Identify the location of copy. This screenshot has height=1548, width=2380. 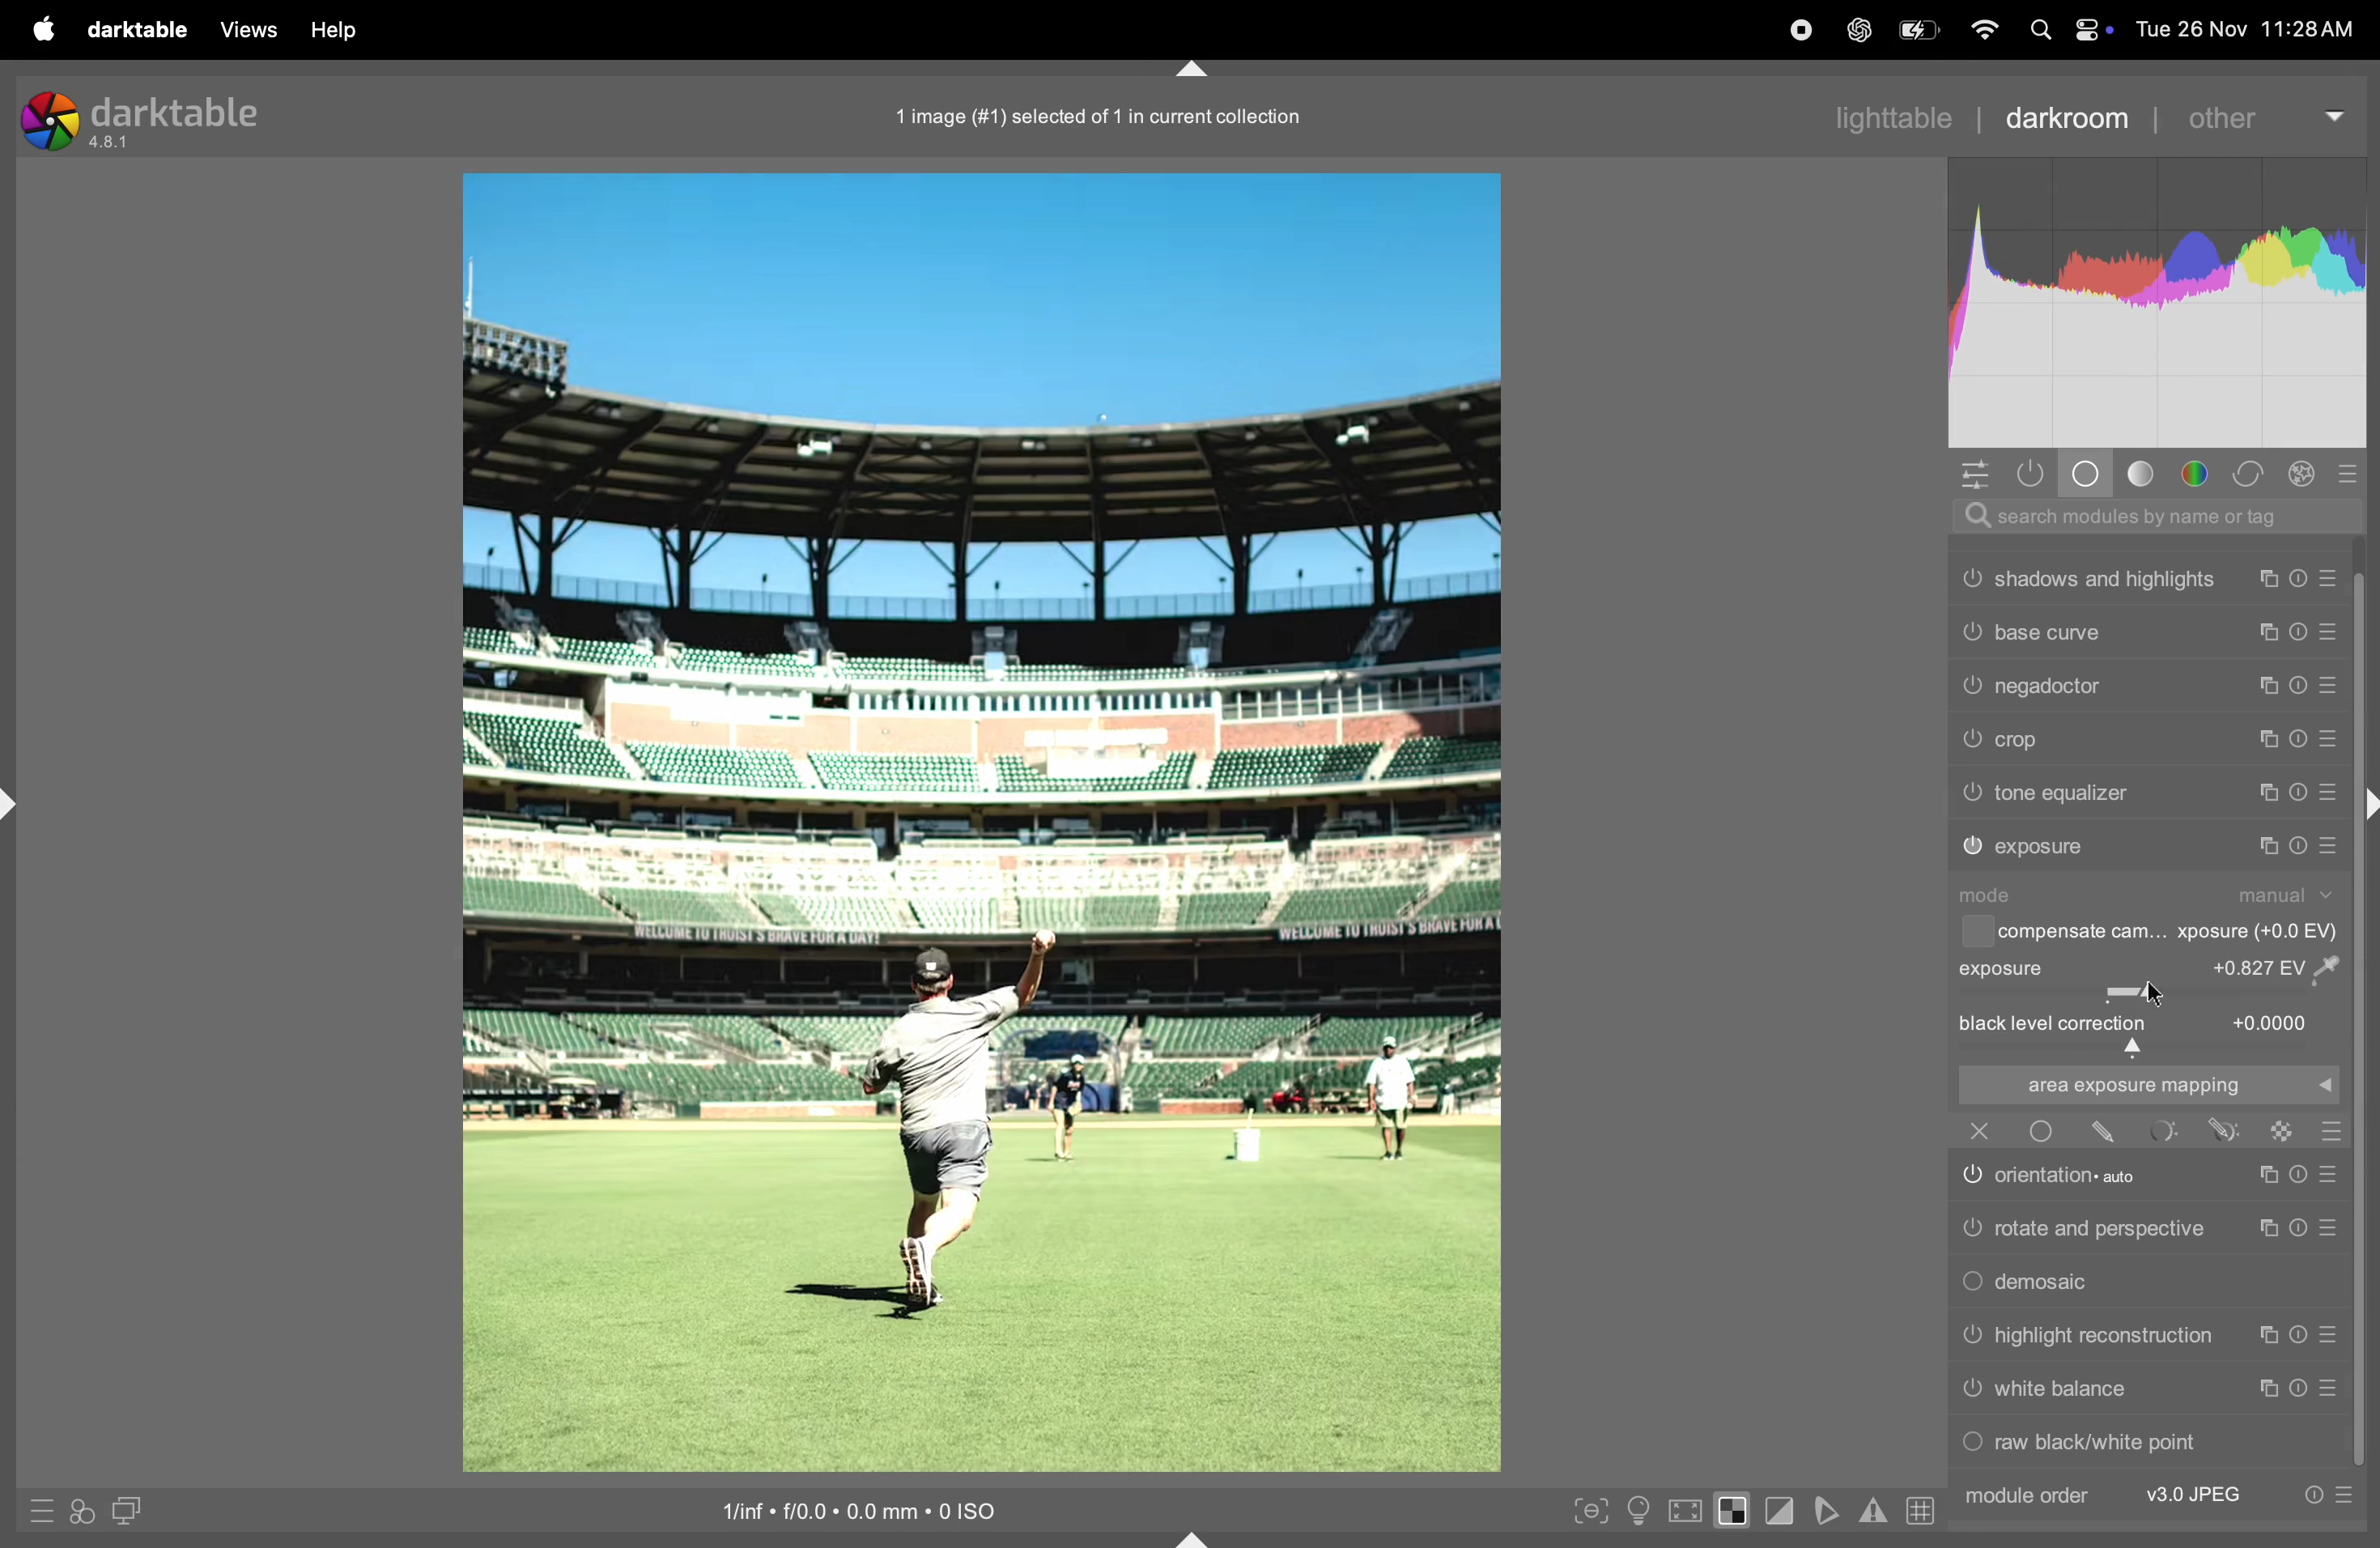
(2269, 634).